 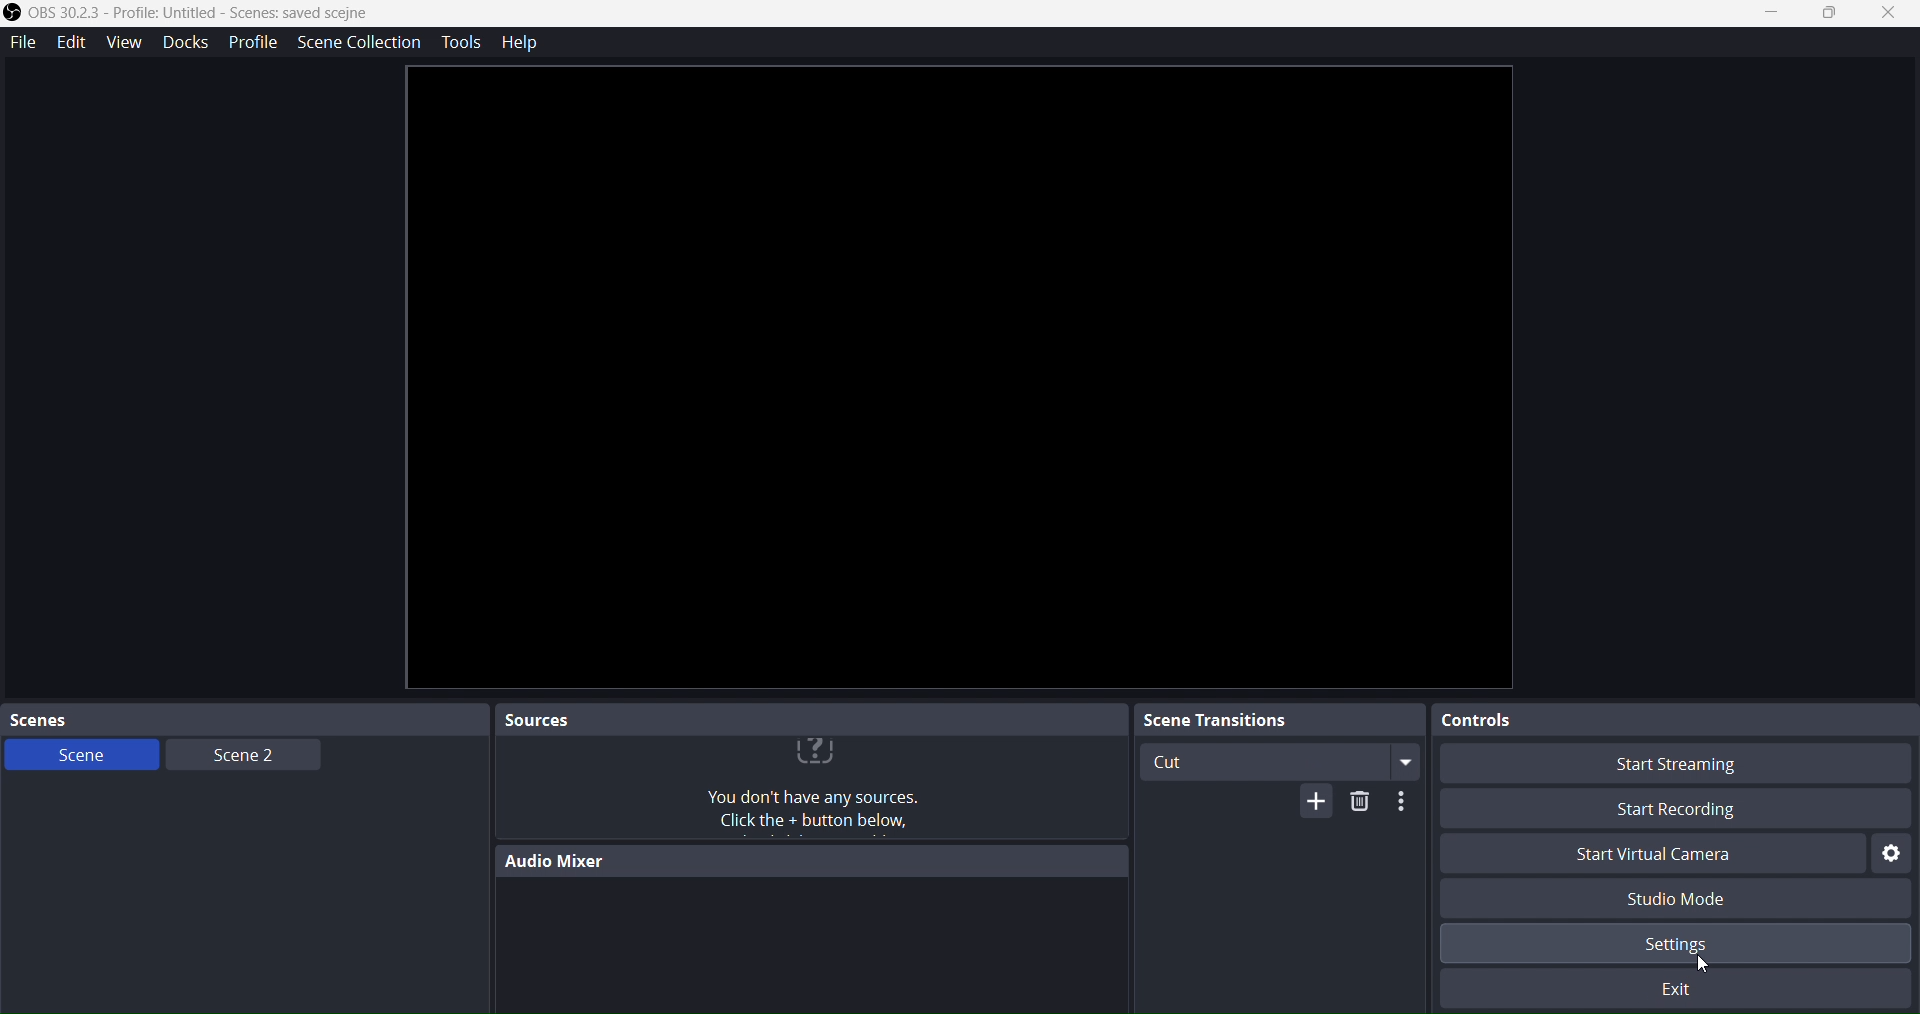 I want to click on More, so click(x=1400, y=803).